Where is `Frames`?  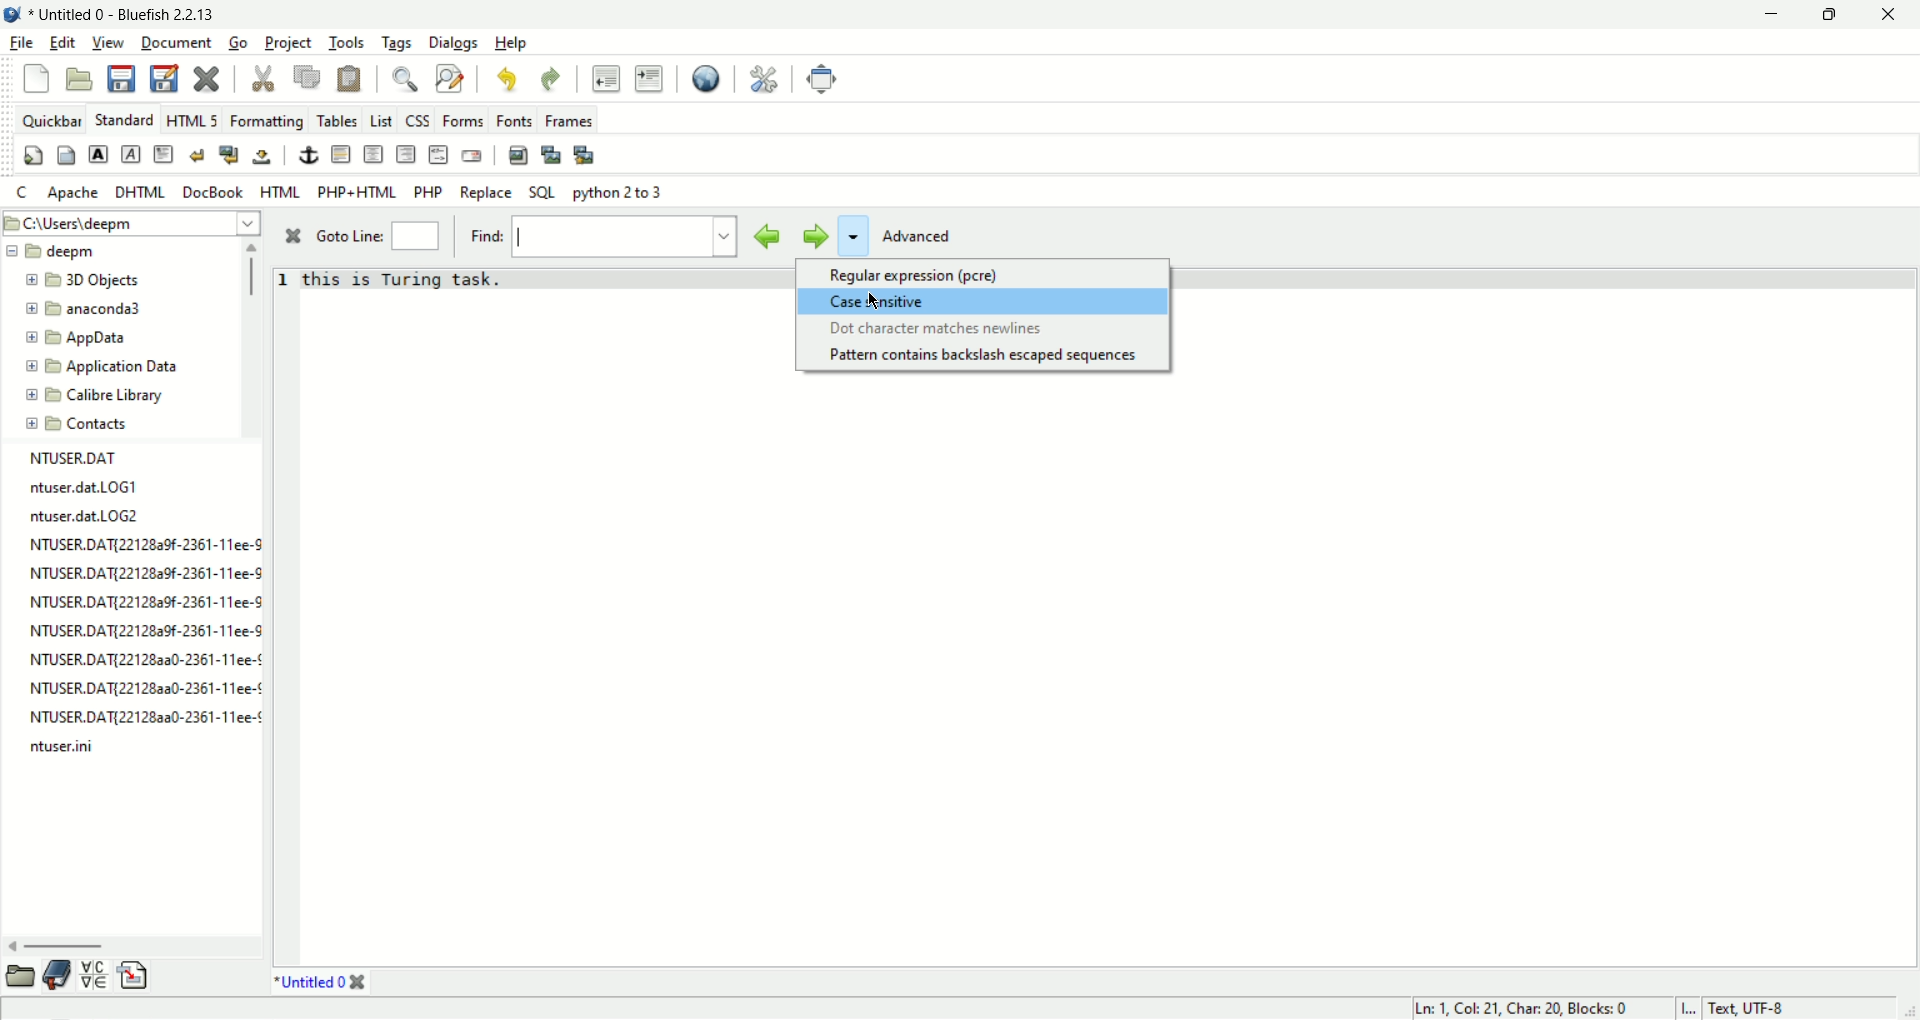 Frames is located at coordinates (569, 120).